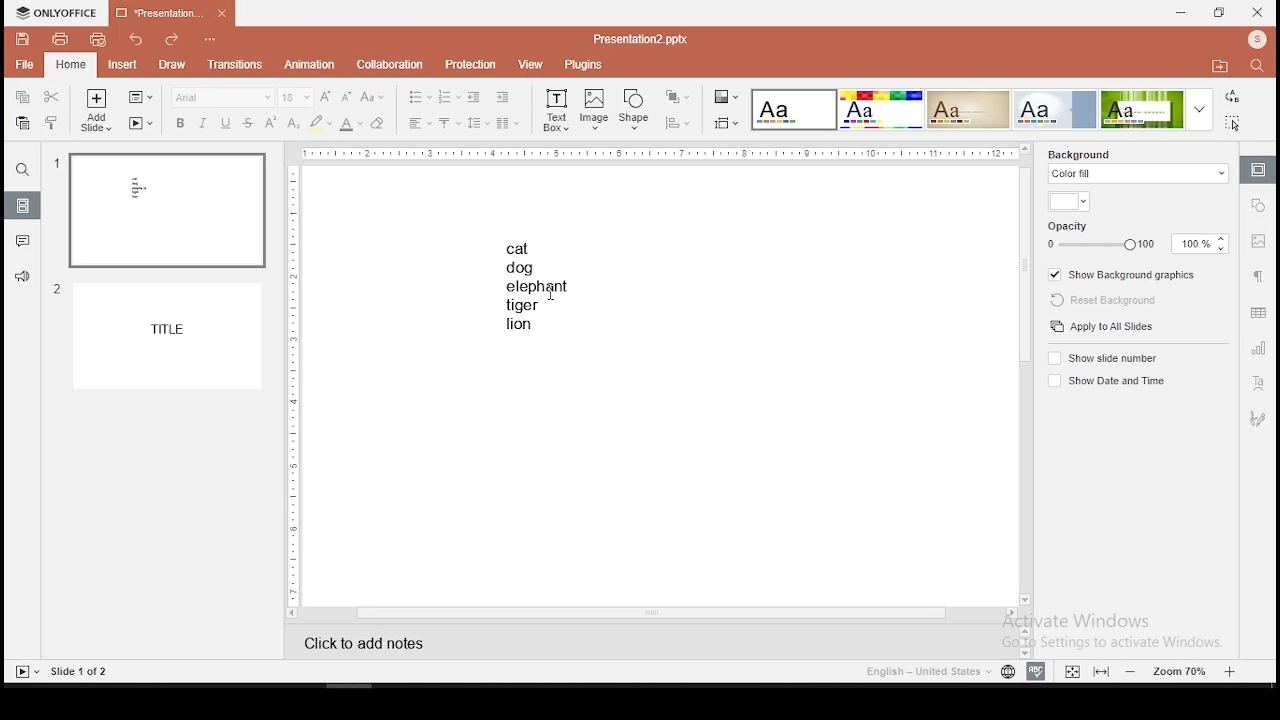  Describe the element at coordinates (1180, 671) in the screenshot. I see `zoom level` at that location.